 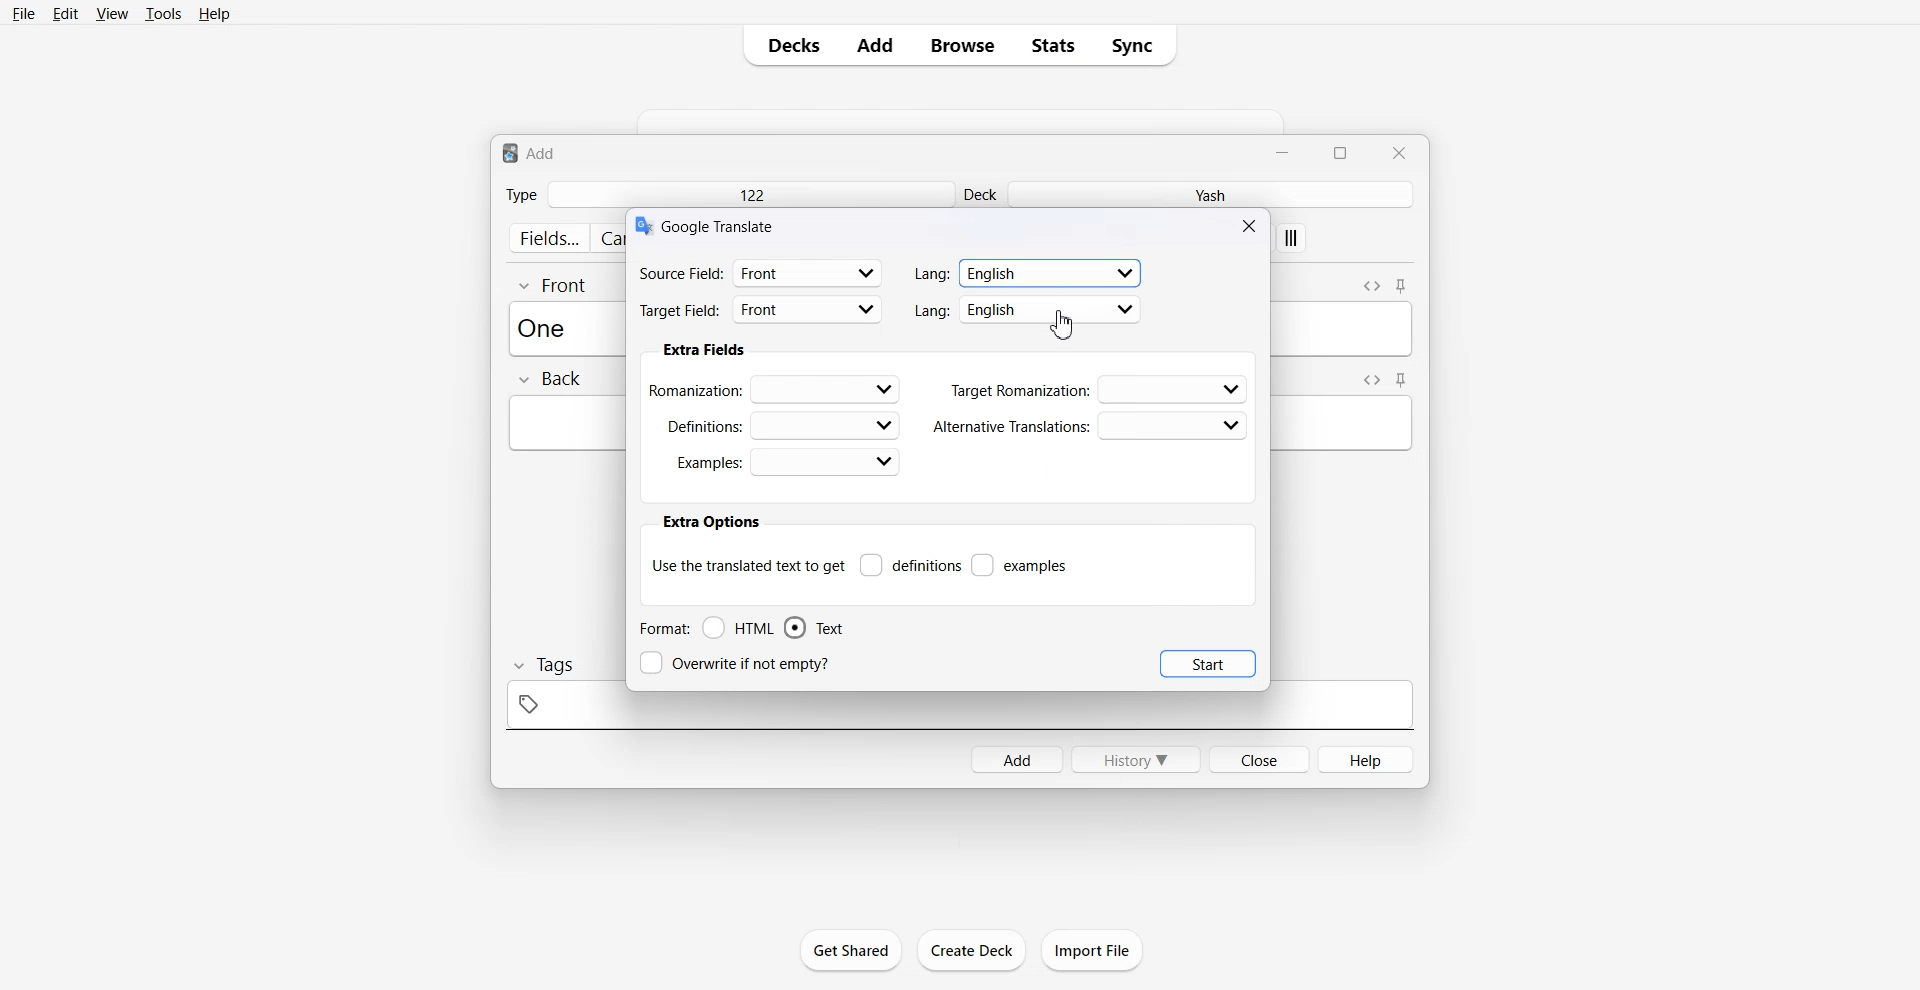 I want to click on Toggle HTML Editor, so click(x=1371, y=284).